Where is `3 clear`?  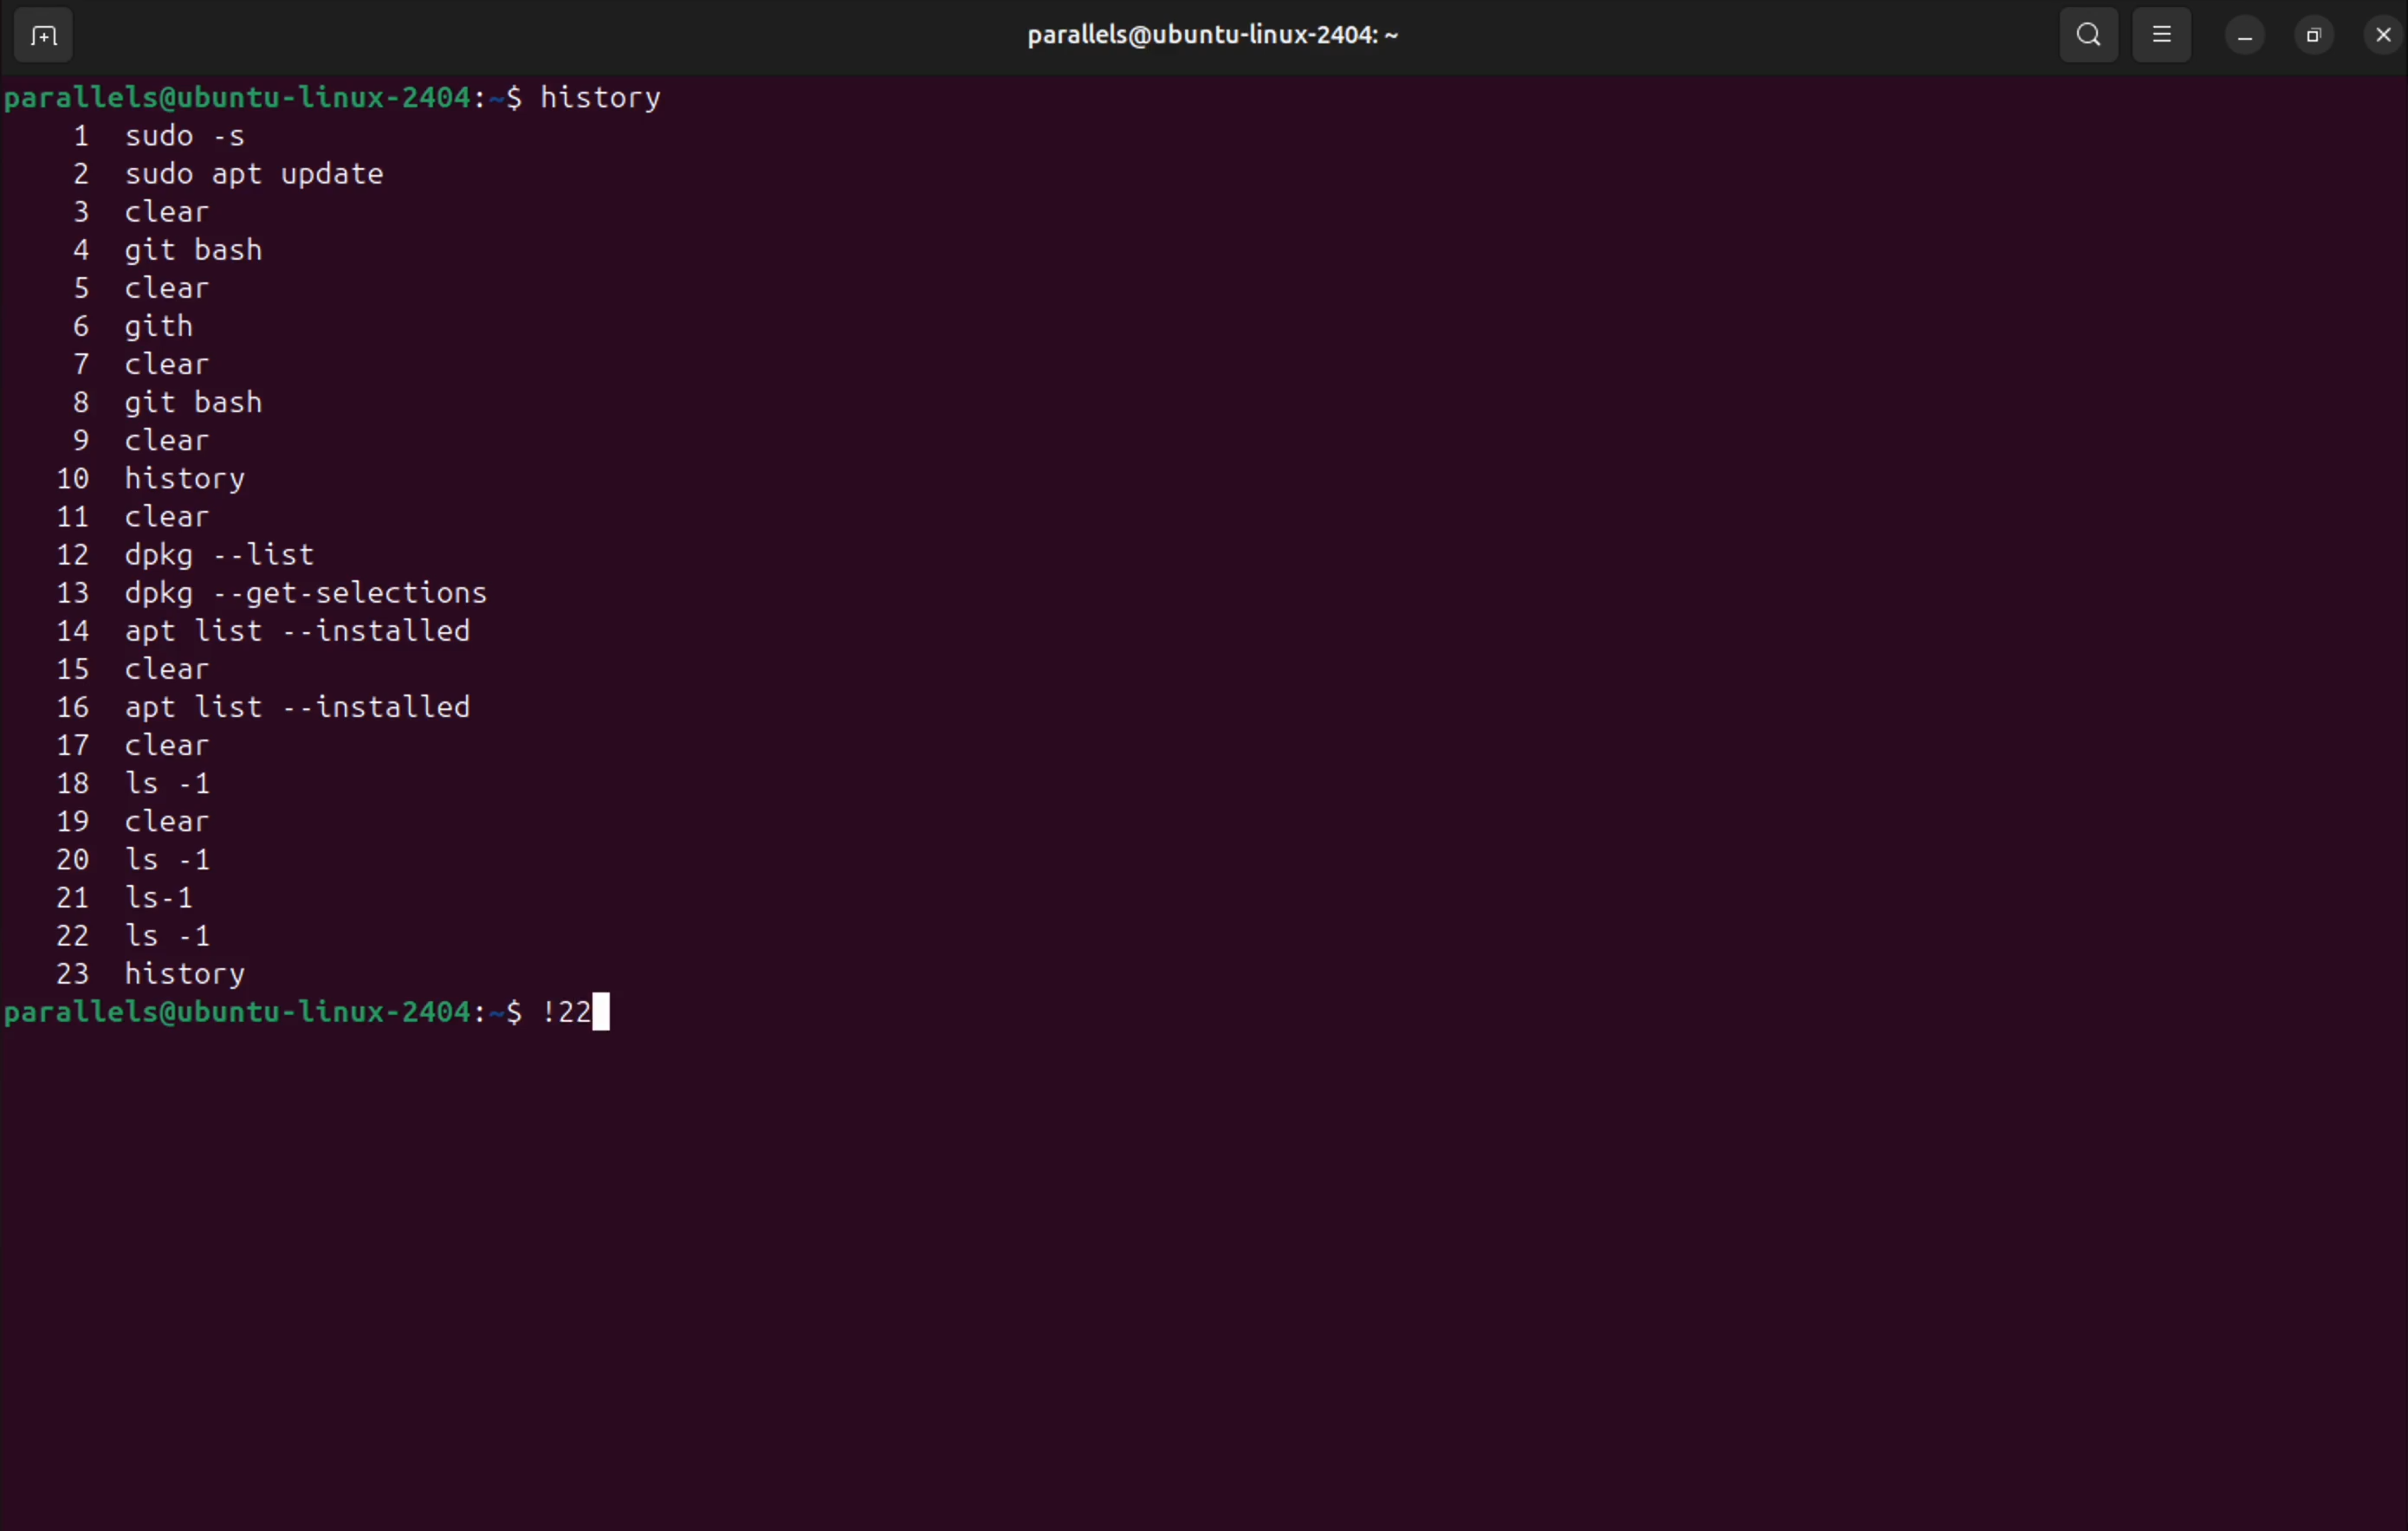 3 clear is located at coordinates (192, 211).